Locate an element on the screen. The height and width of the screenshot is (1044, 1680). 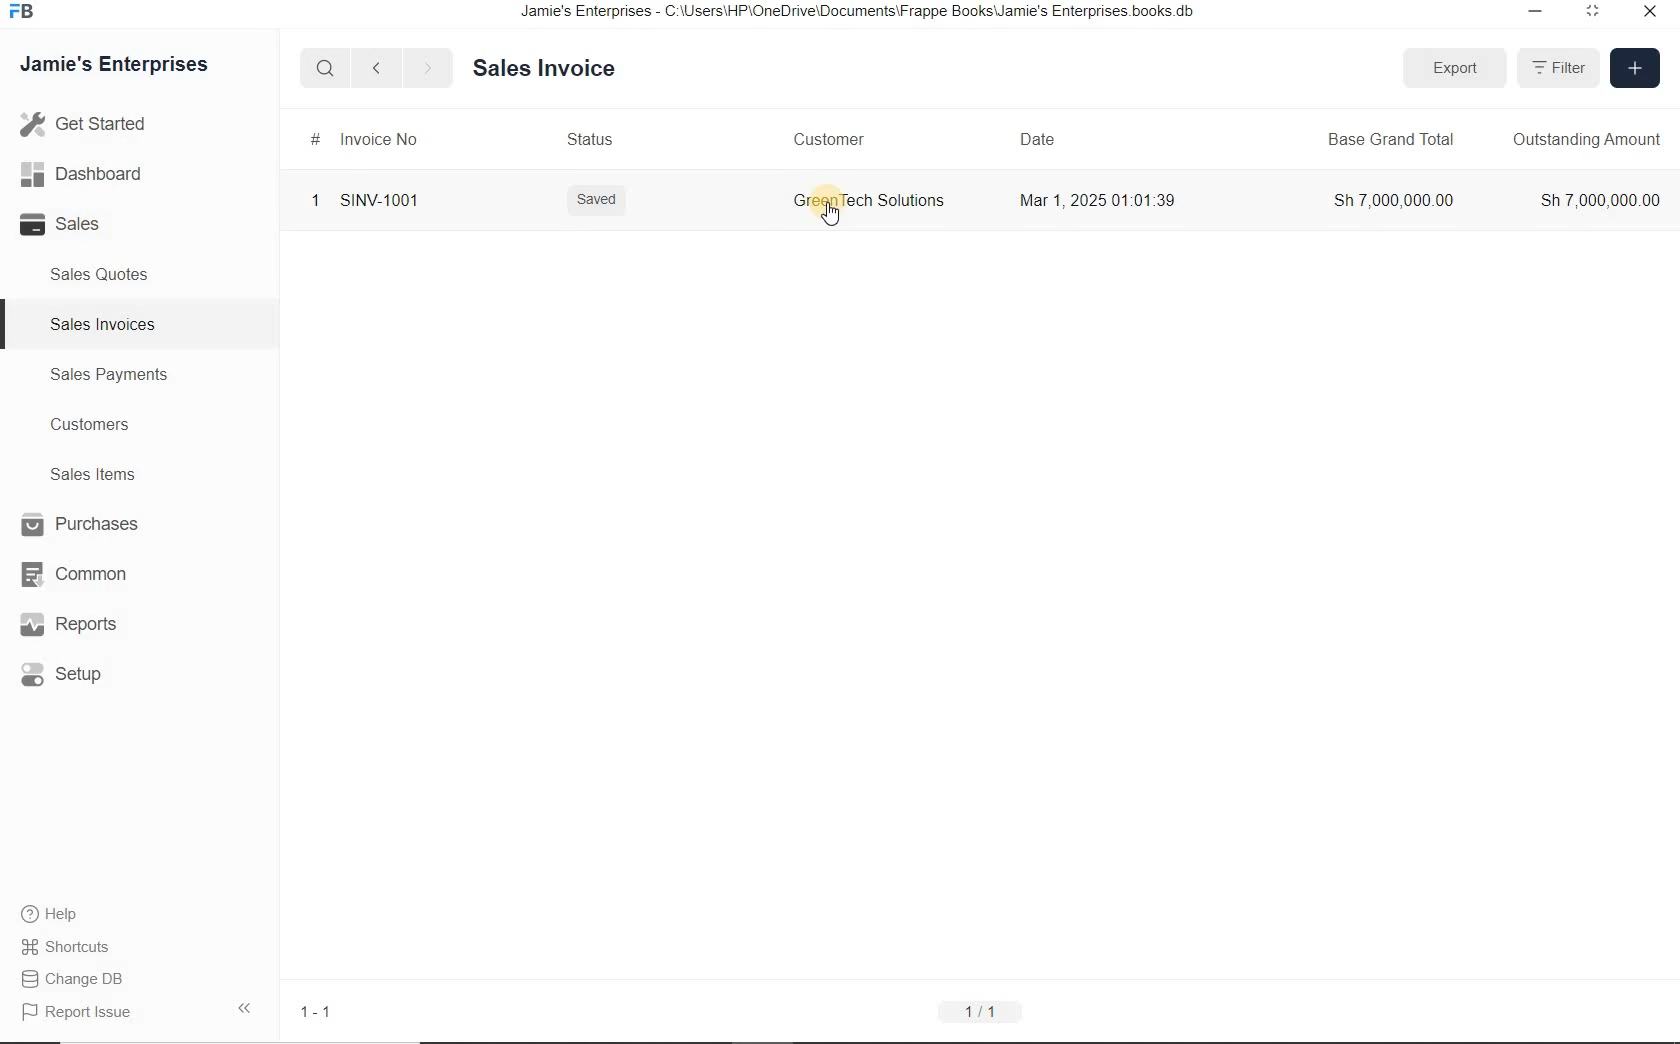
frappe books is located at coordinates (20, 13).